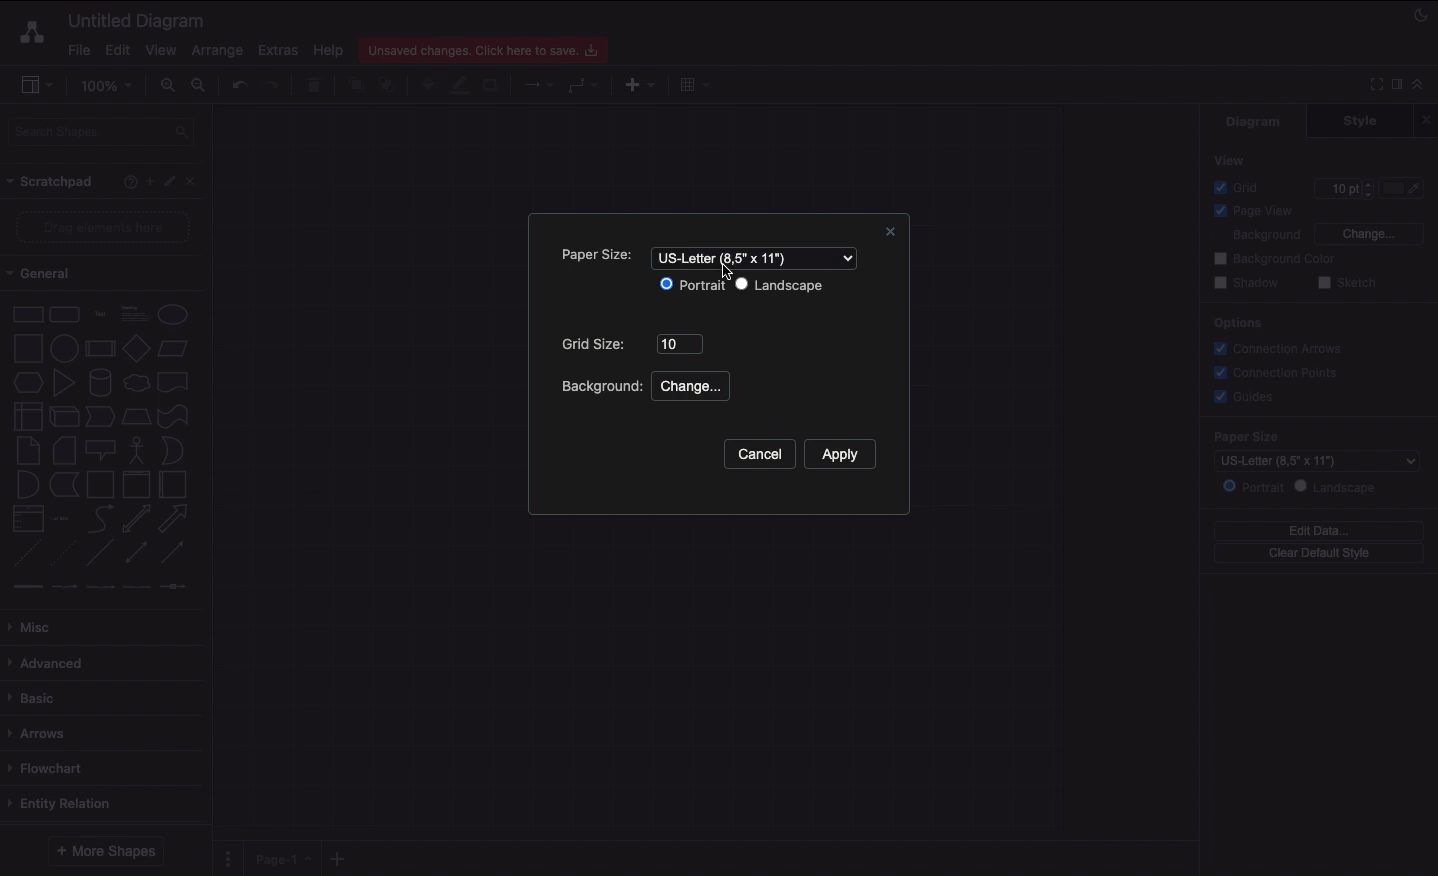 This screenshot has width=1438, height=876. Describe the element at coordinates (64, 486) in the screenshot. I see `Data storage` at that location.